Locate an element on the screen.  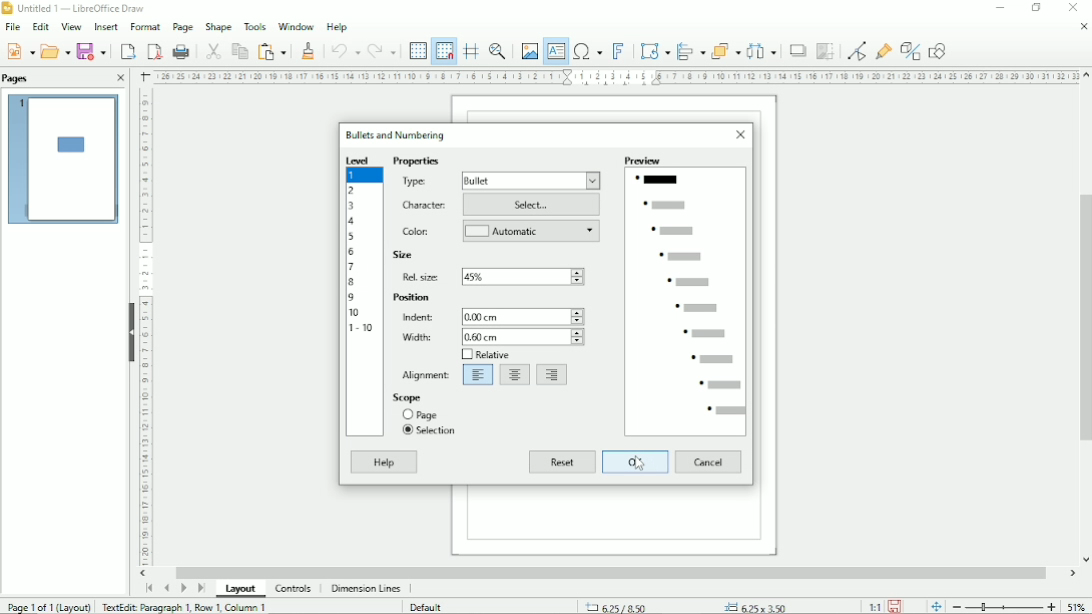
Select is located at coordinates (533, 205).